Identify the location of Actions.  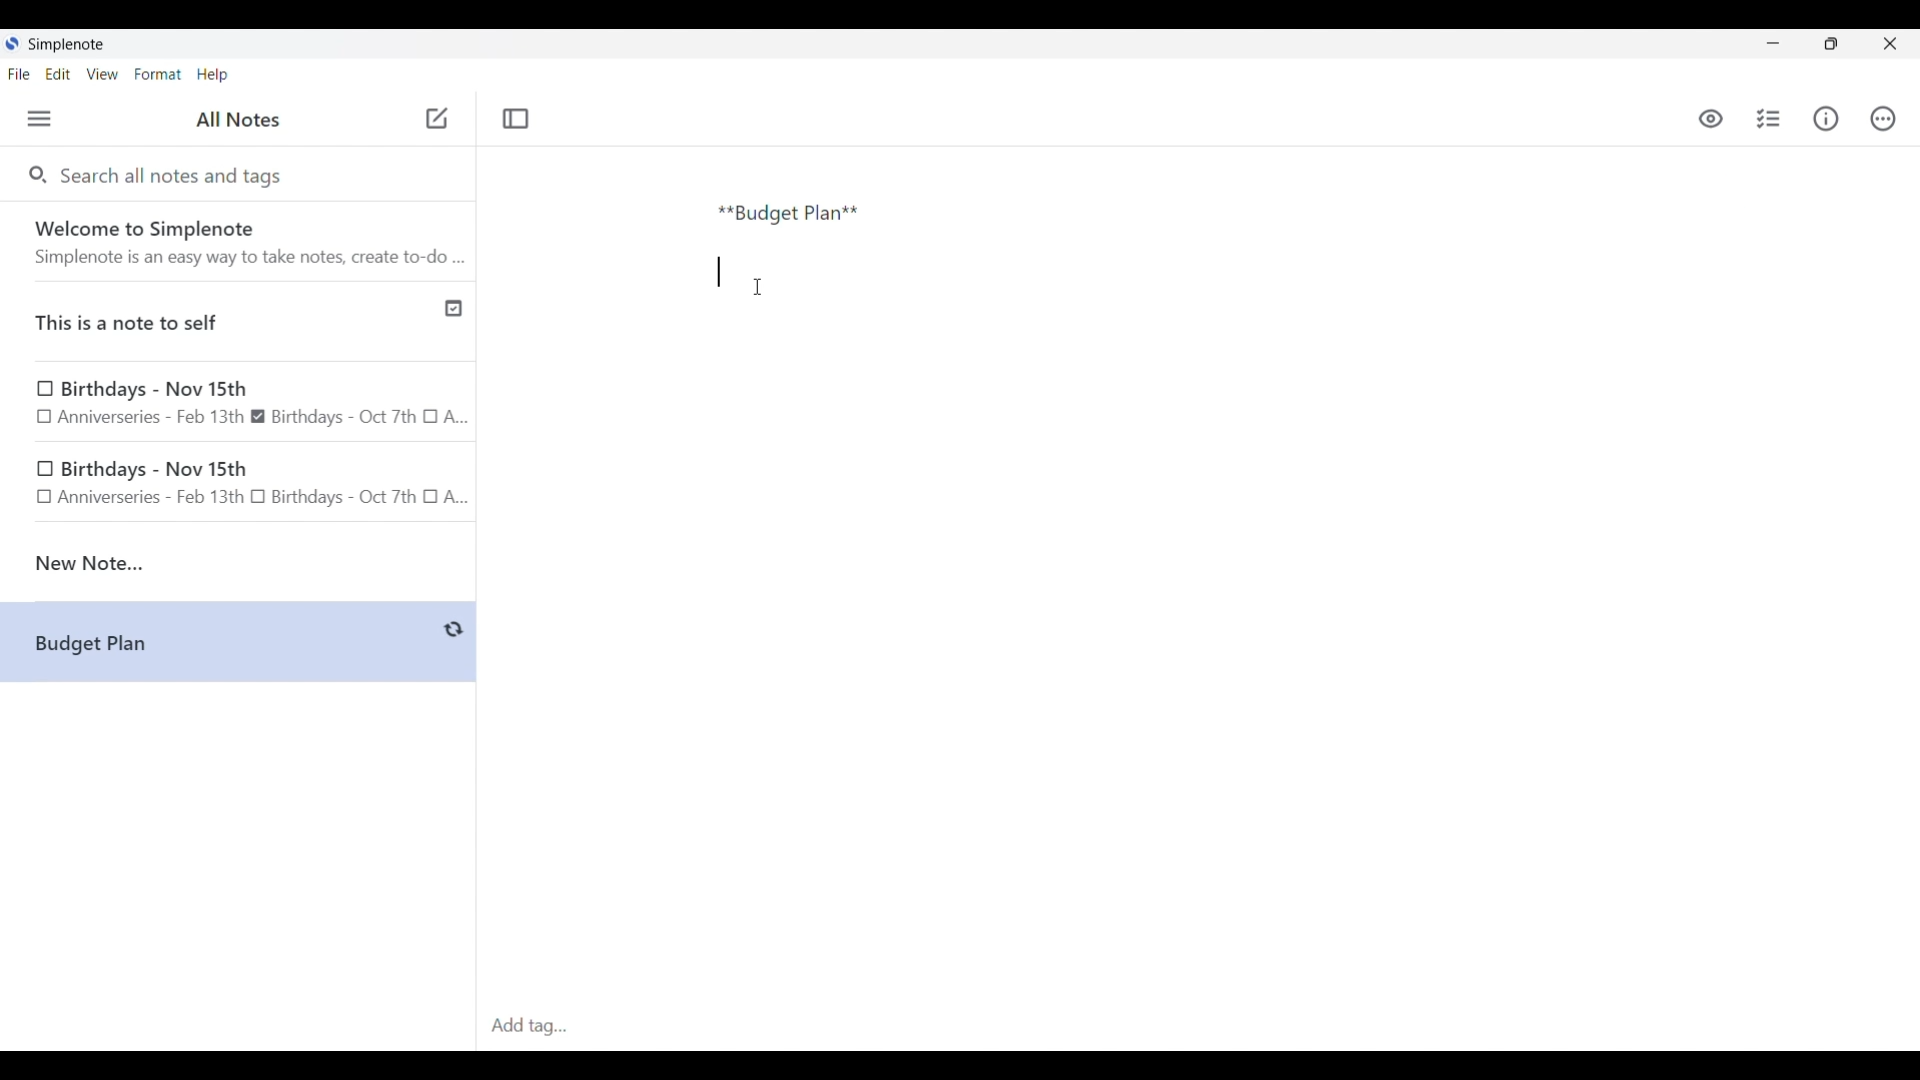
(1882, 119).